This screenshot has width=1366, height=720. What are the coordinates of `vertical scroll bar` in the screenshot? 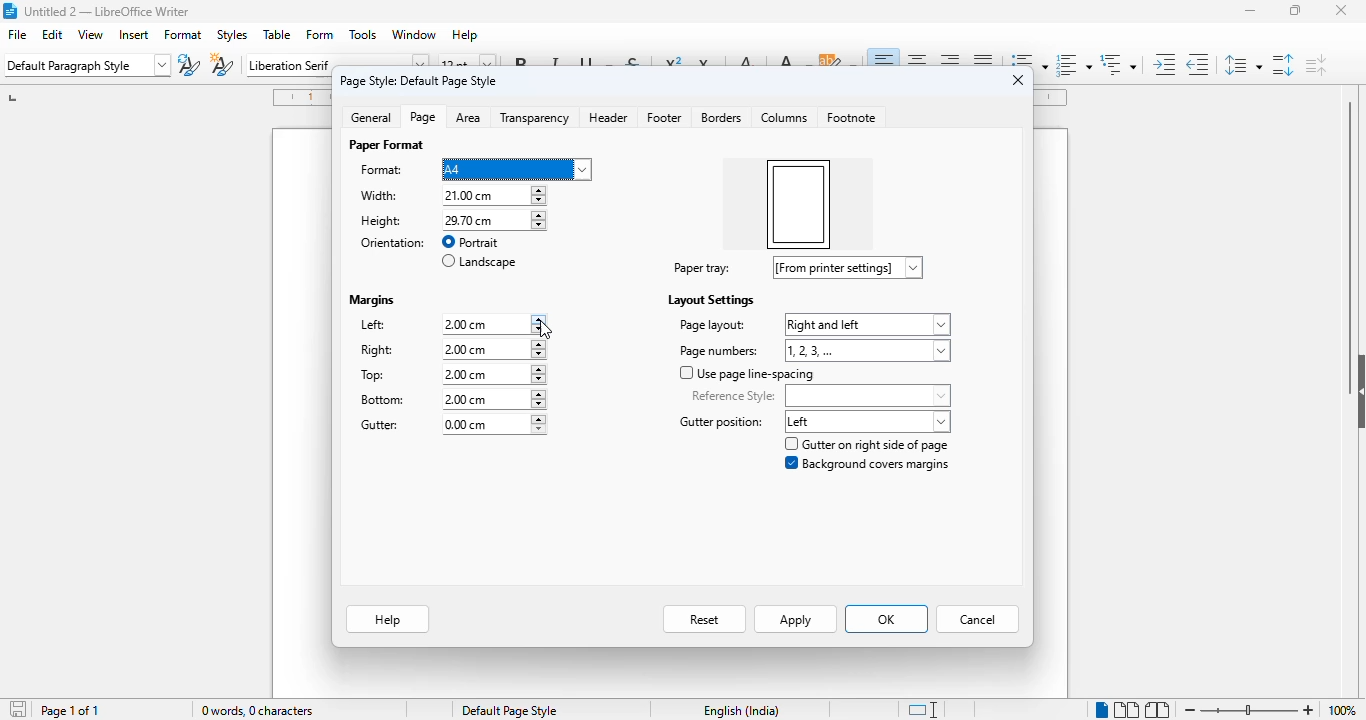 It's located at (1349, 222).